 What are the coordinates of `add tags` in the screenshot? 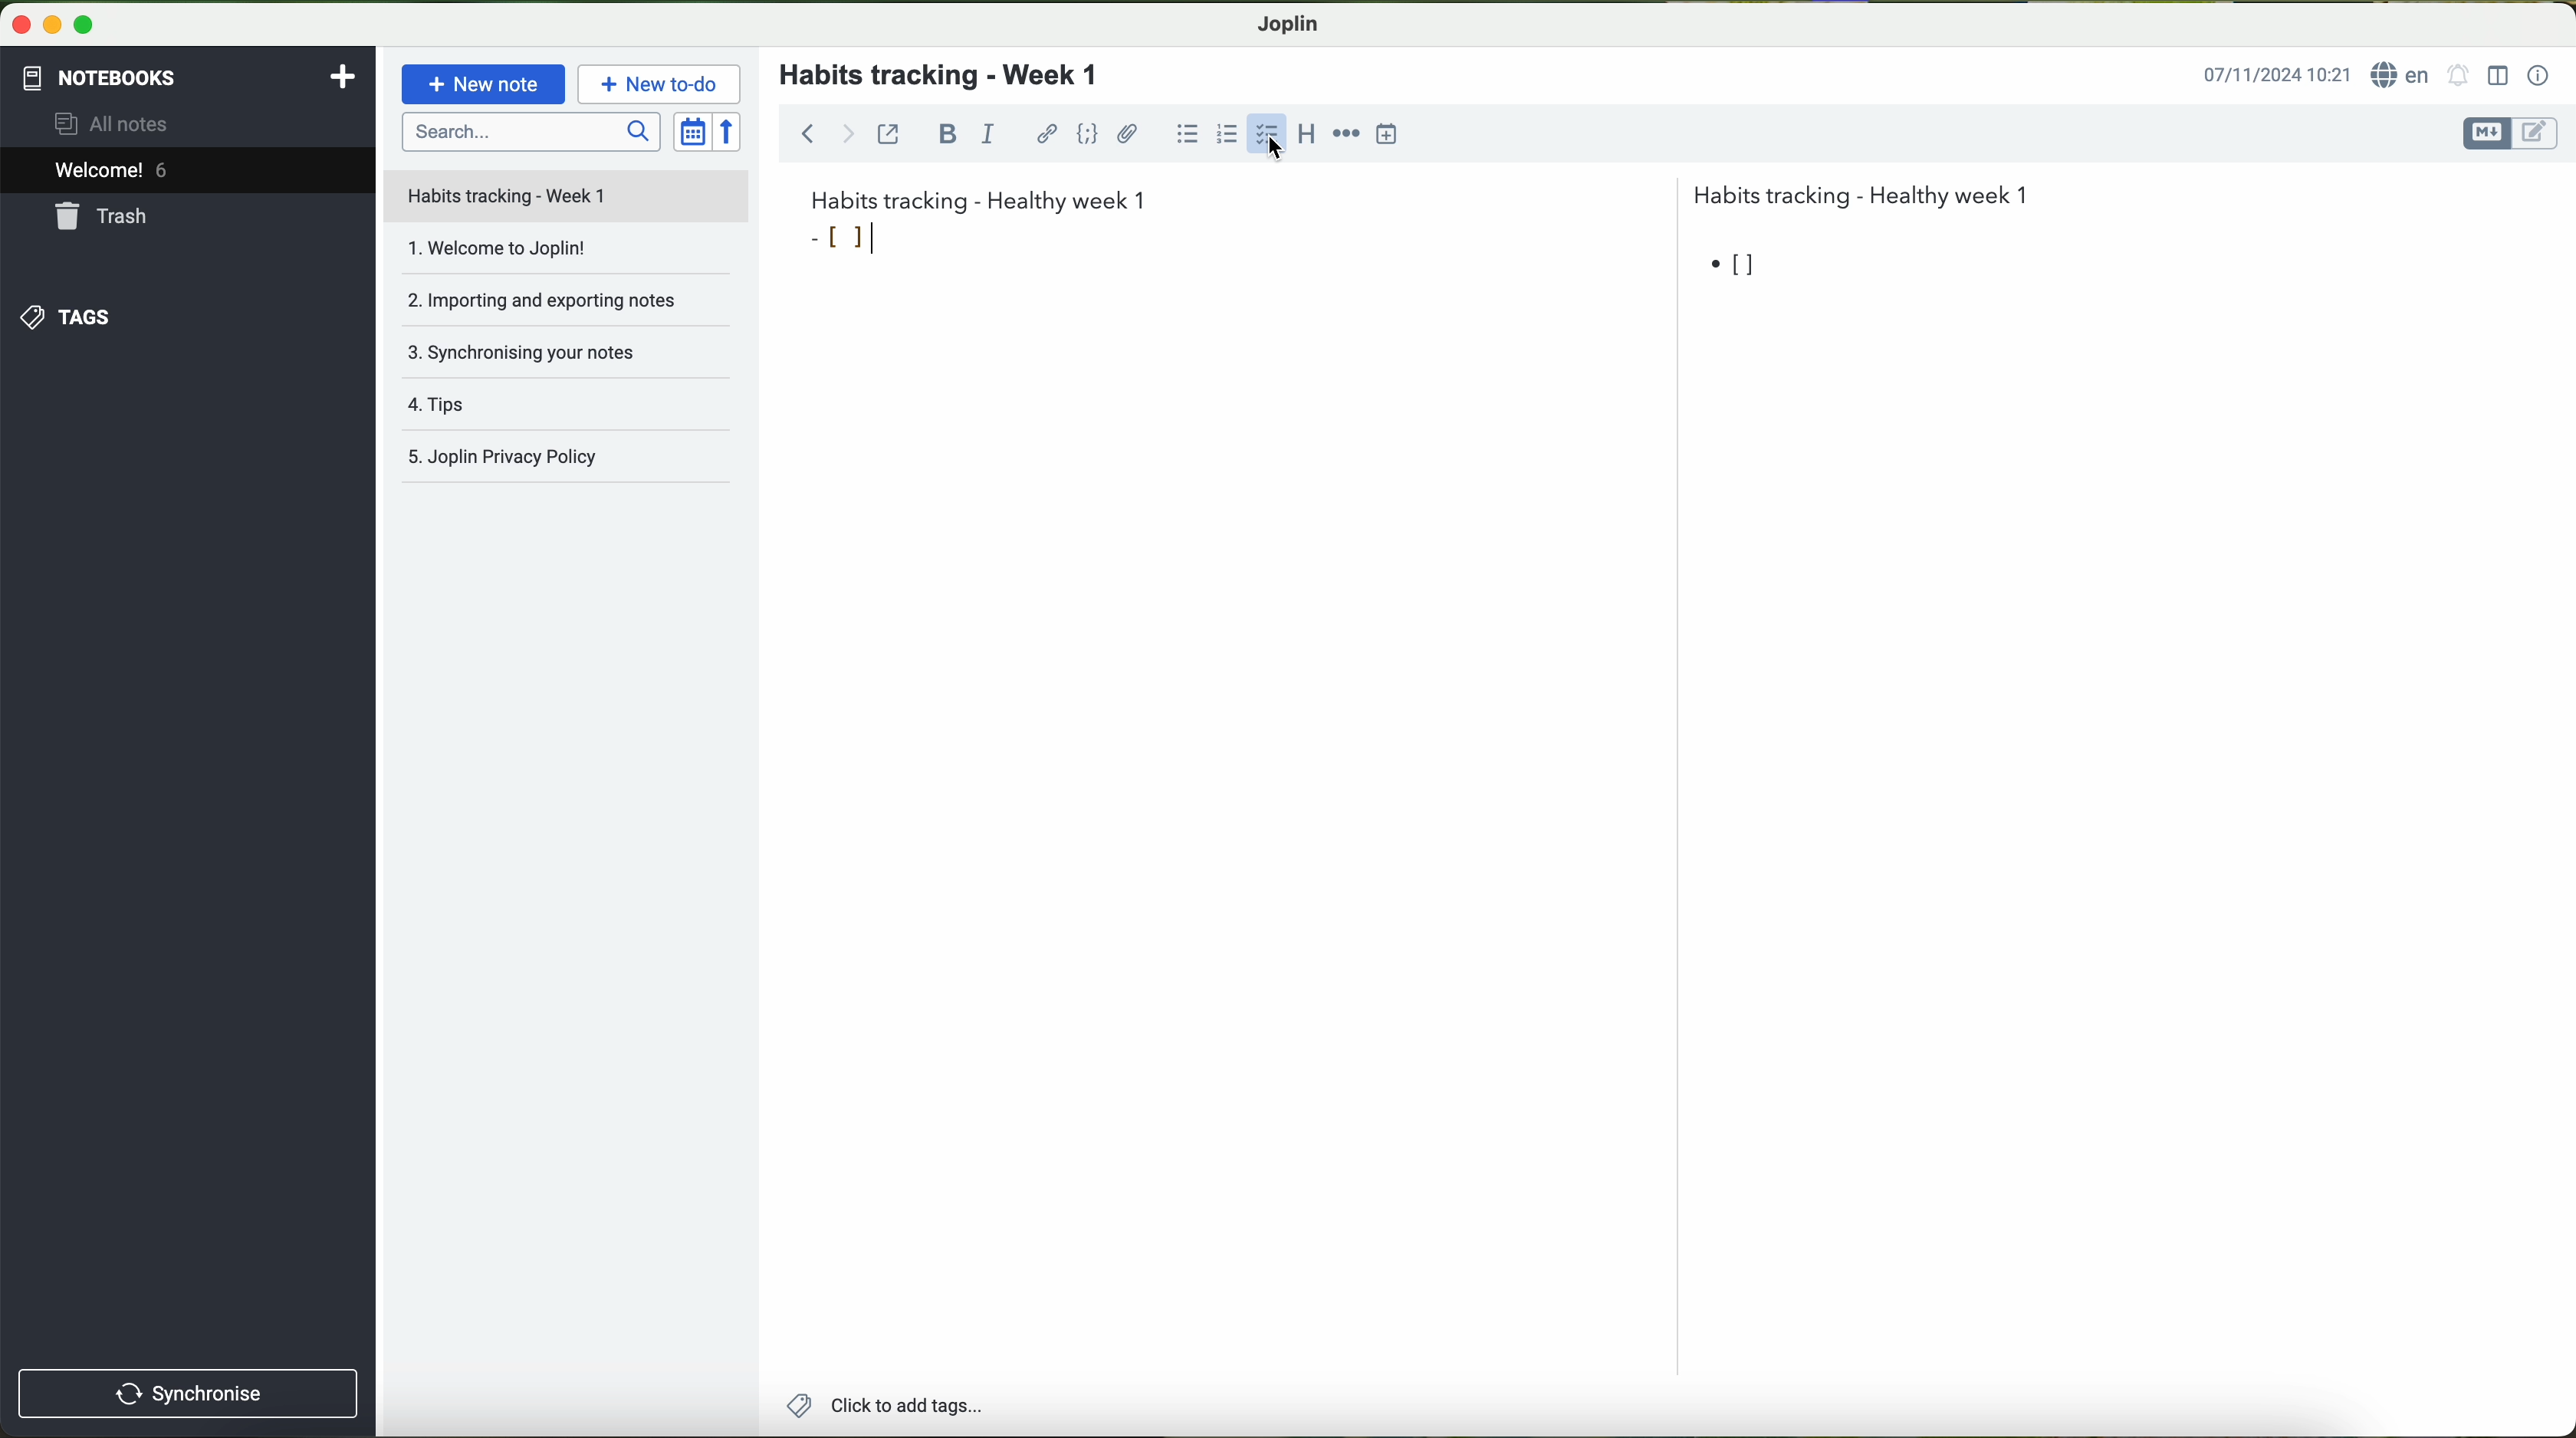 It's located at (879, 1407).